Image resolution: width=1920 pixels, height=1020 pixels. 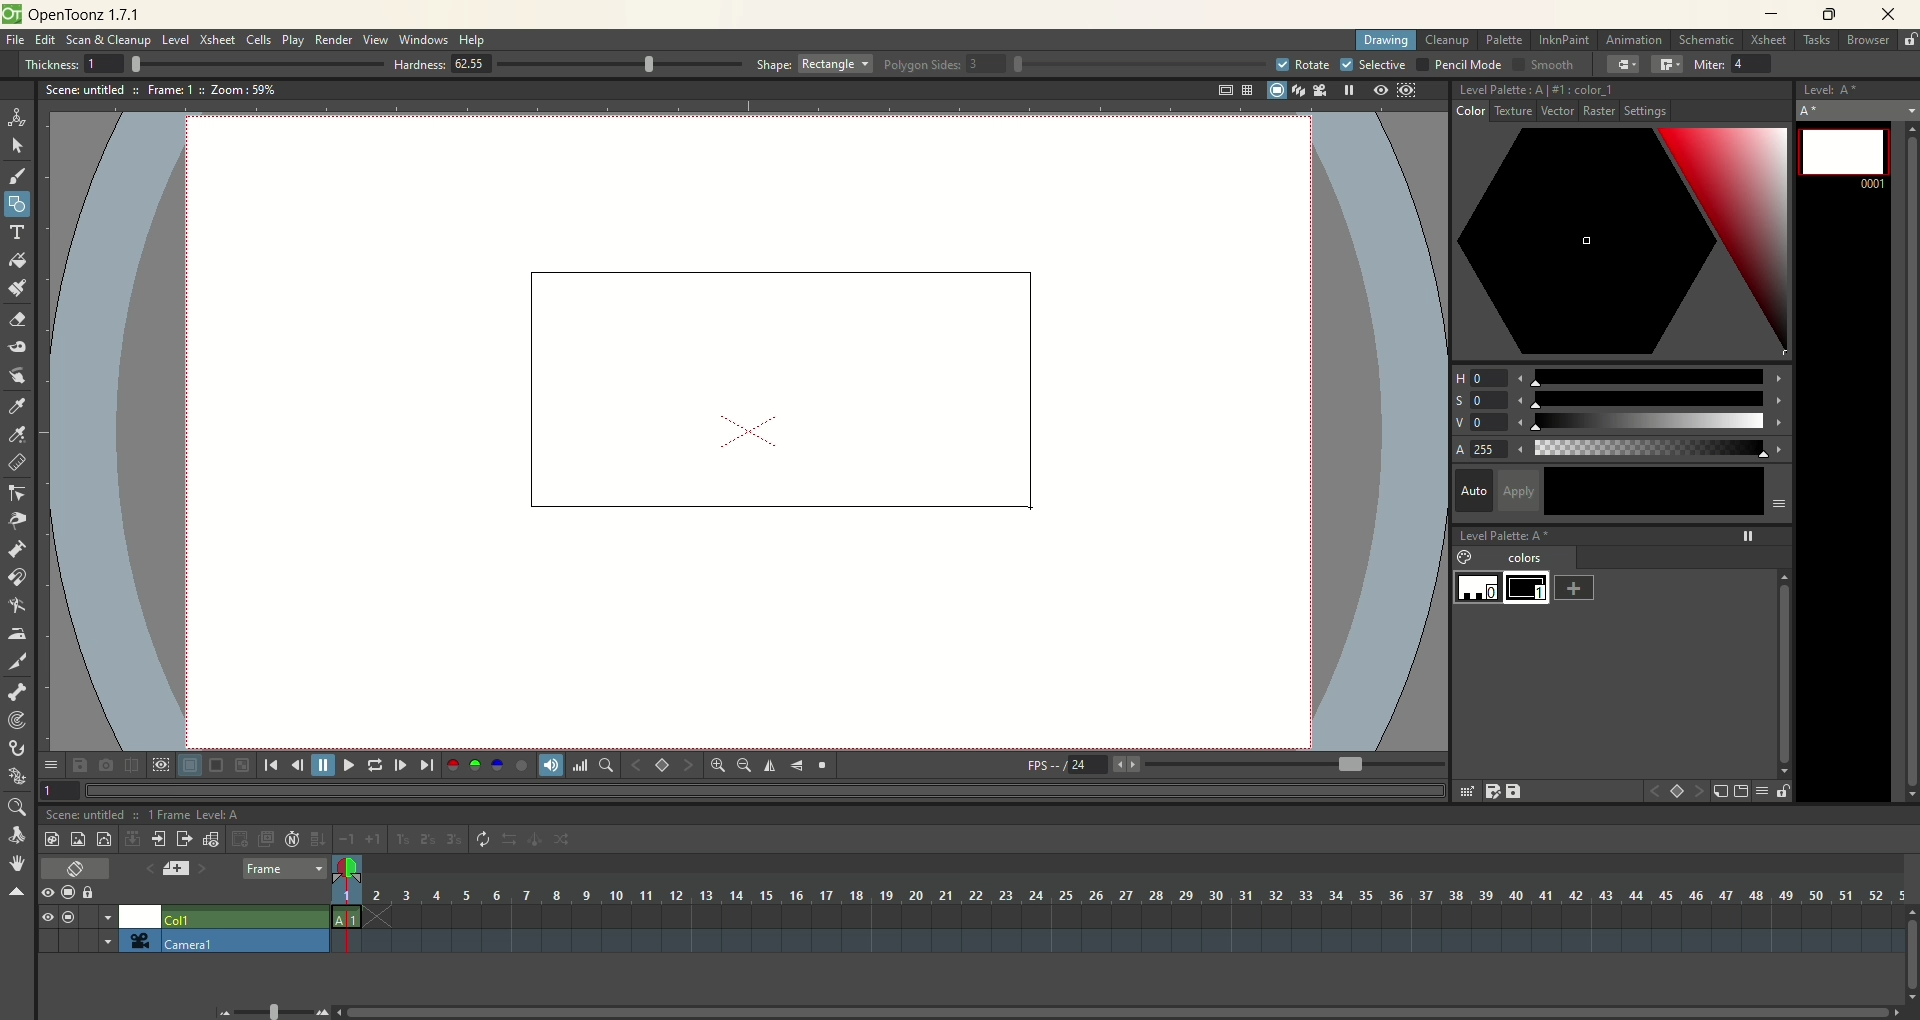 I want to click on zoom in, so click(x=718, y=765).